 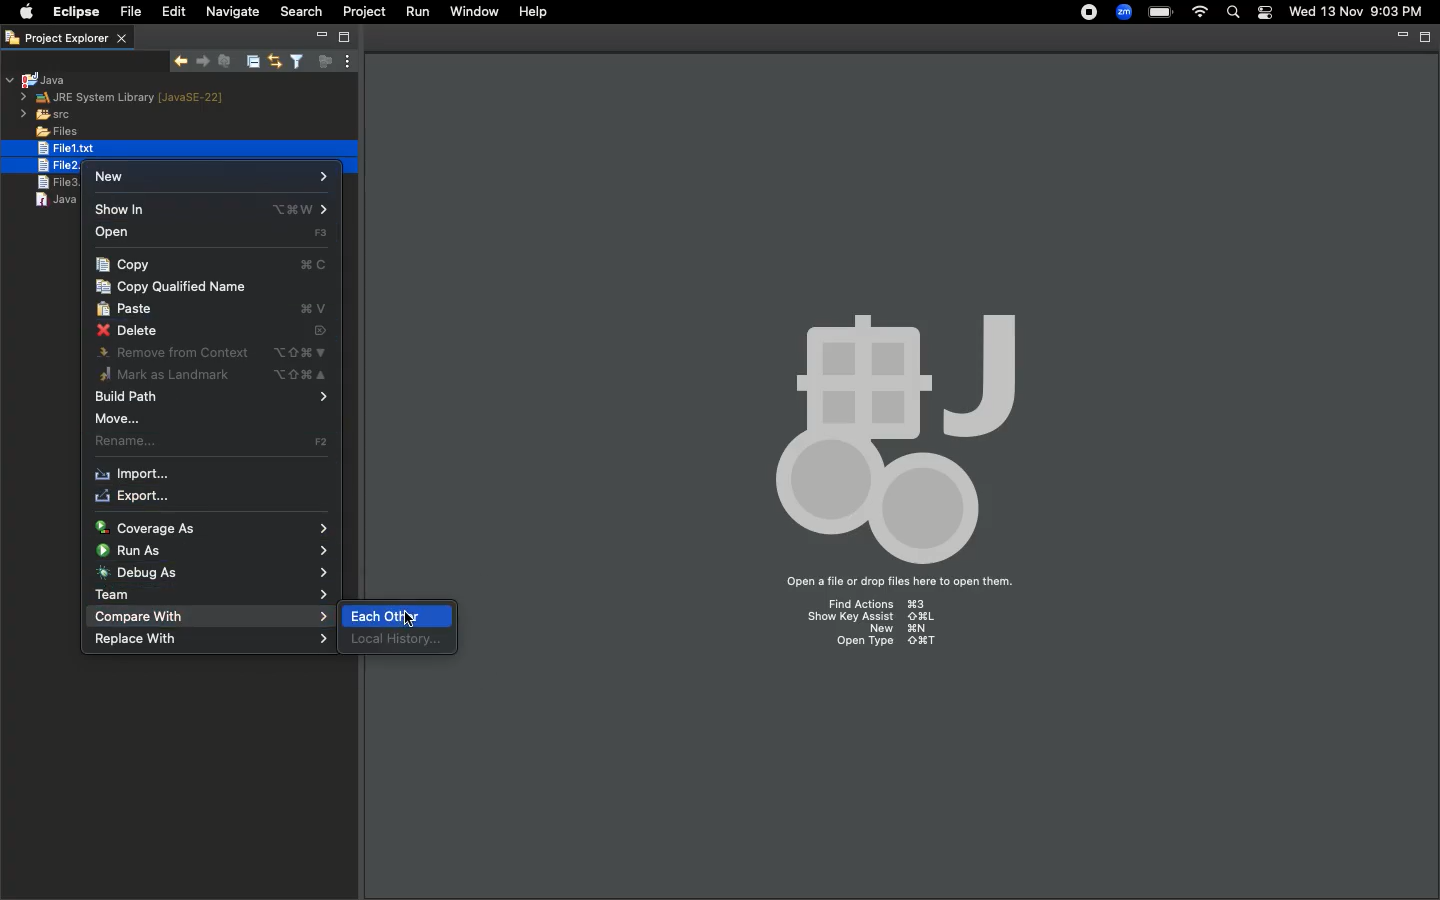 What do you see at coordinates (322, 62) in the screenshot?
I see `Focus on active task` at bounding box center [322, 62].